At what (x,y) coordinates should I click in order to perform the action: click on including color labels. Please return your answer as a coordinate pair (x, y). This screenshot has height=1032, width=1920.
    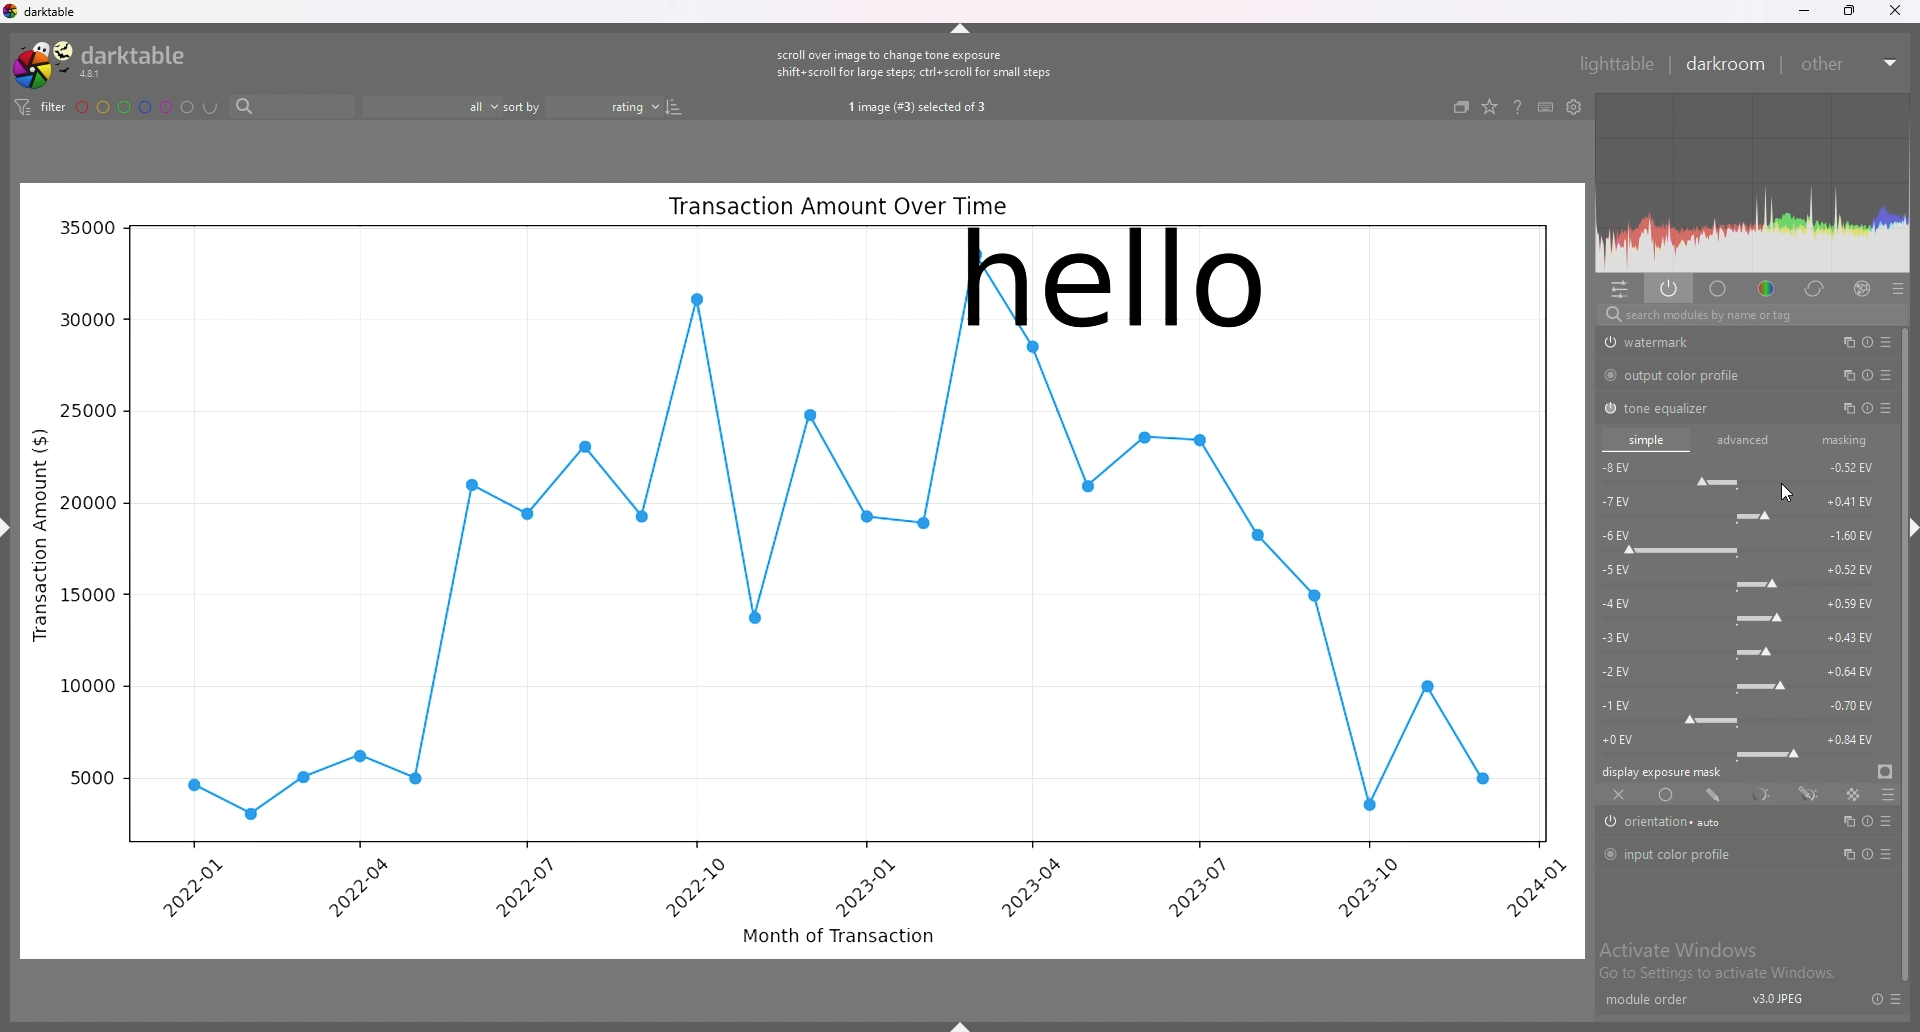
    Looking at the image, I should click on (211, 108).